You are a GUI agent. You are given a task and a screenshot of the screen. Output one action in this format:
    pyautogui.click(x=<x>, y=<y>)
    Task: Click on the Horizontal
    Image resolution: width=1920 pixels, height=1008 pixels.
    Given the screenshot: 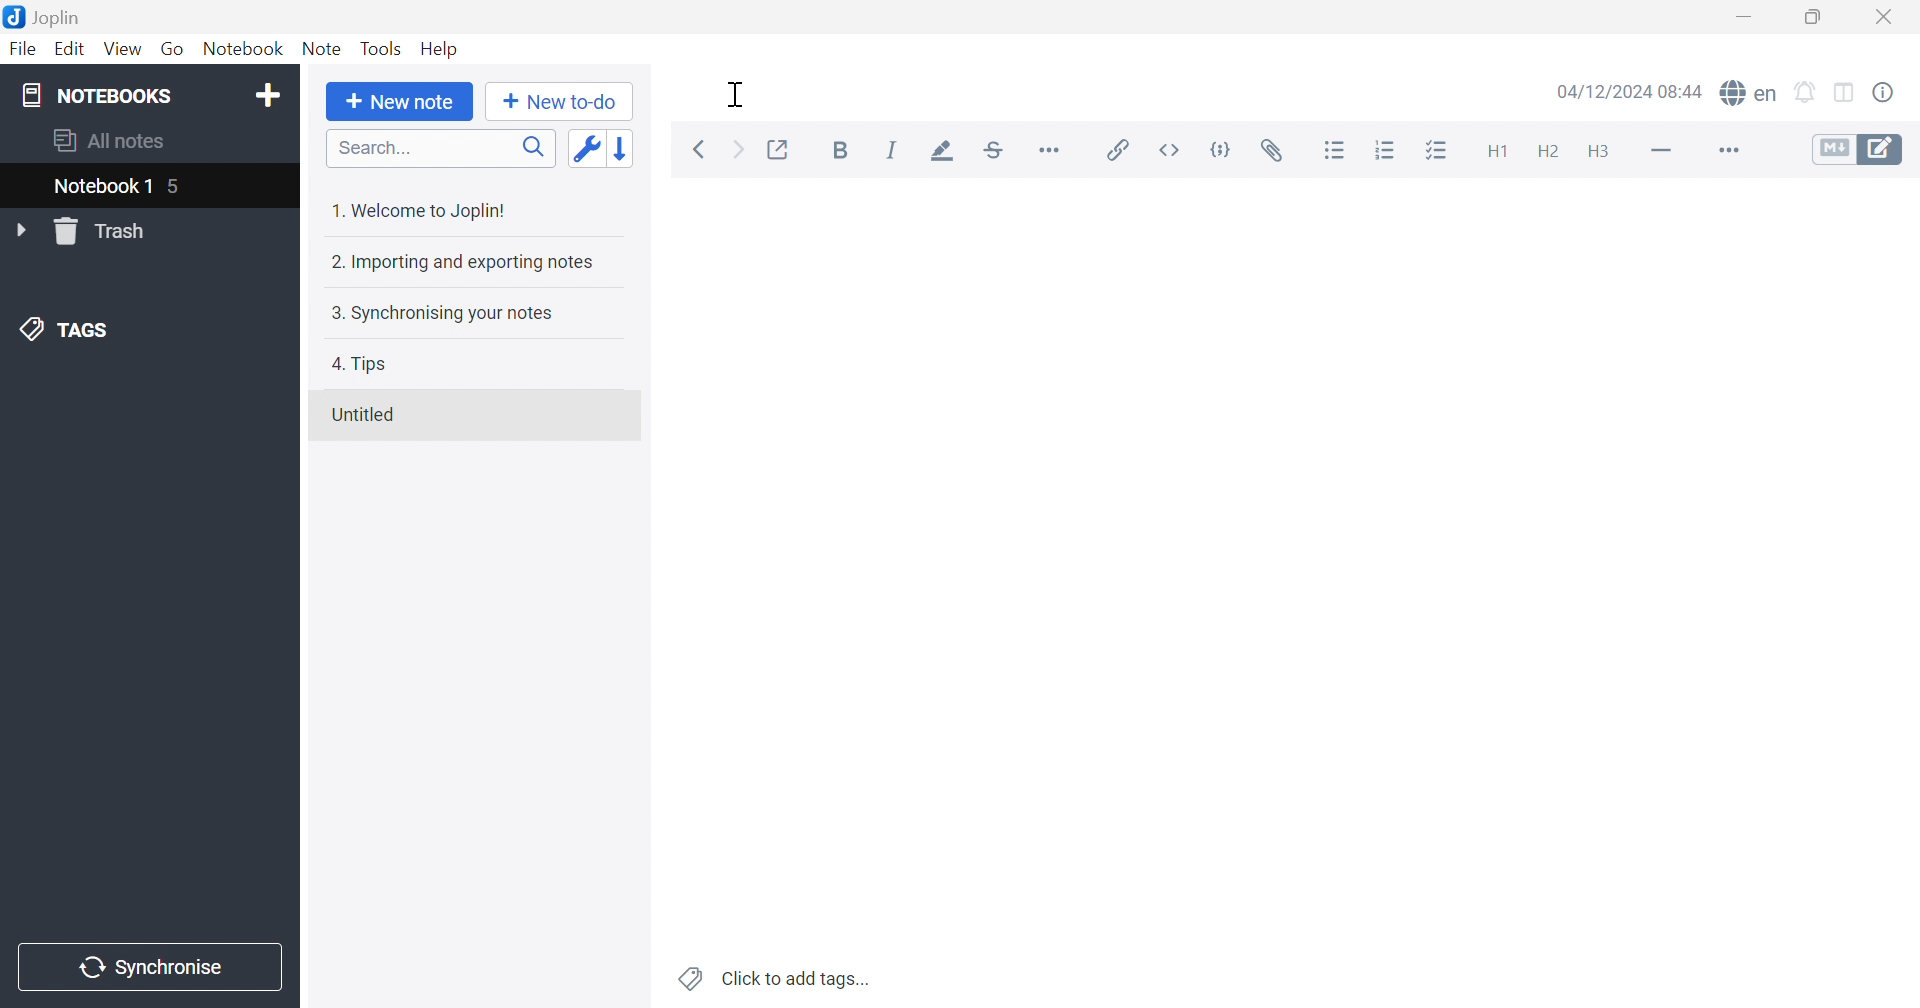 What is the action you would take?
    pyautogui.click(x=1049, y=150)
    